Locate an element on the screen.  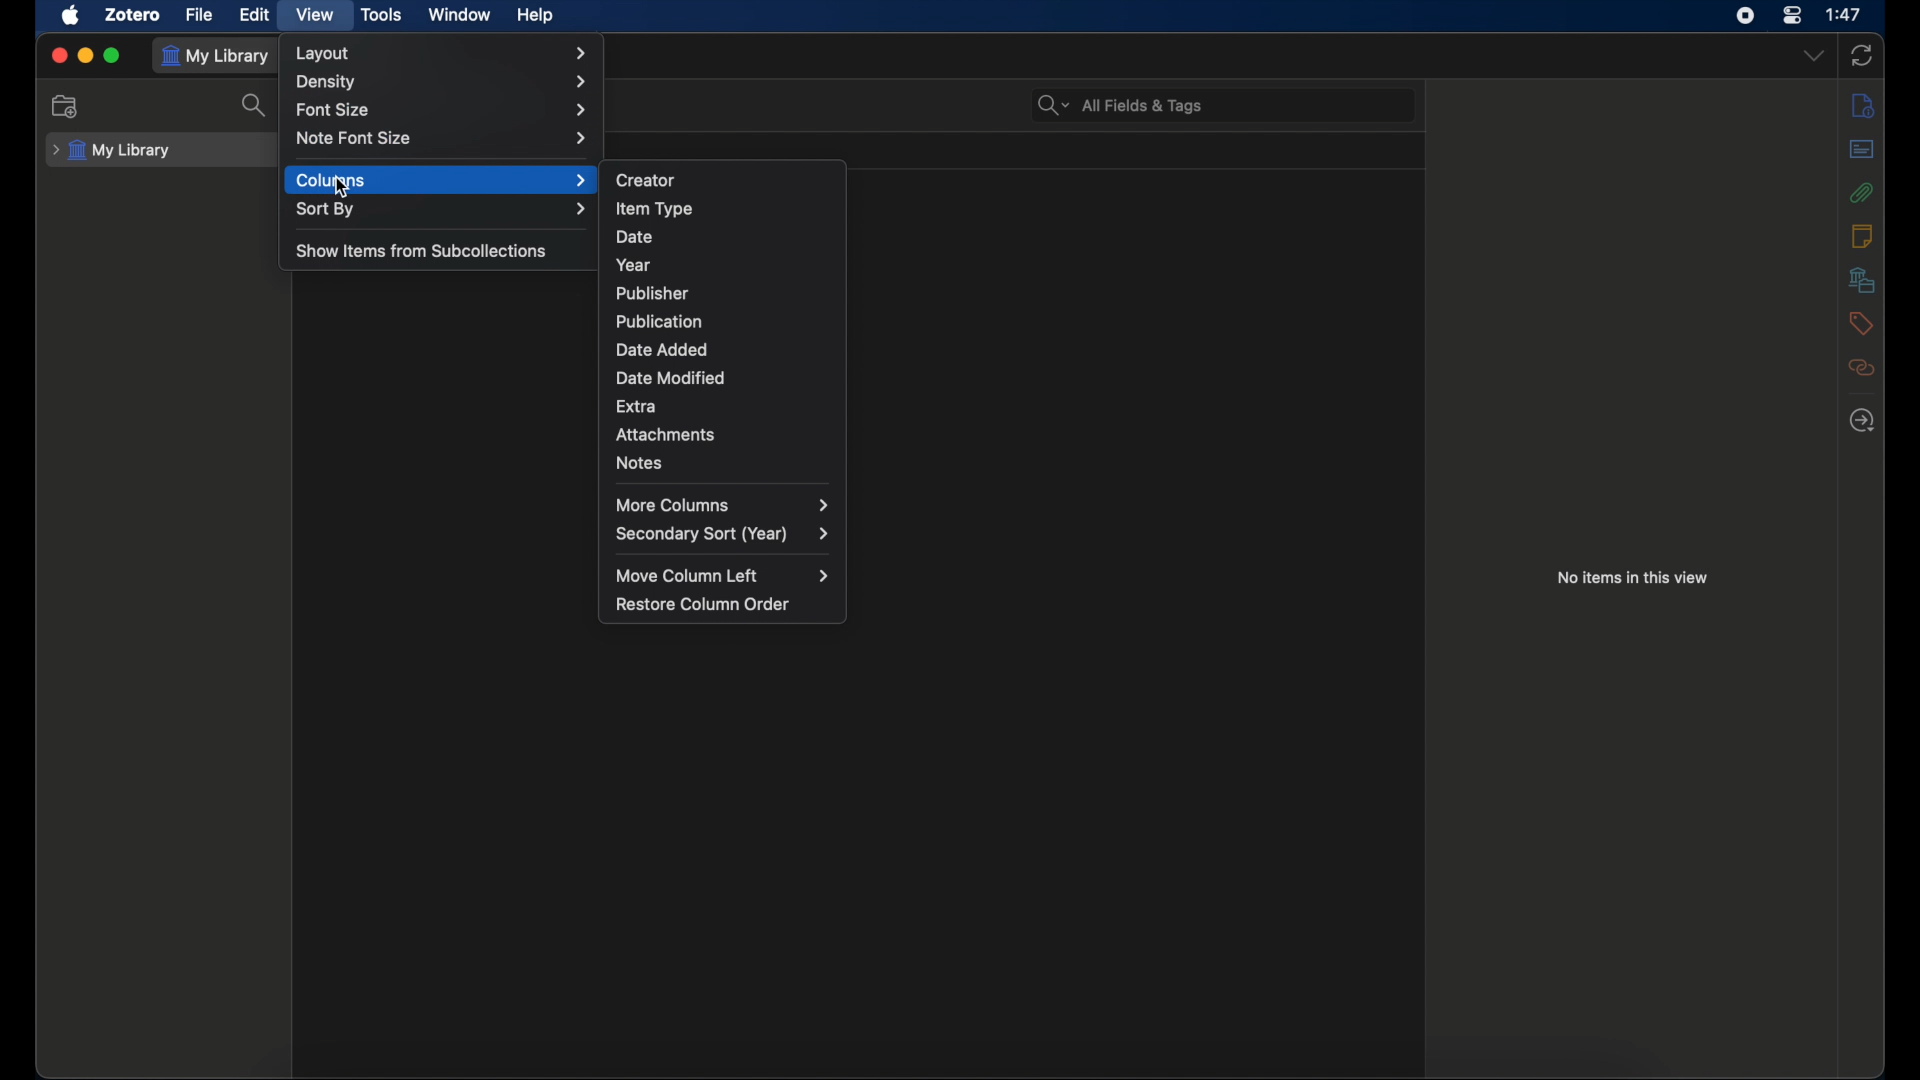
maximize is located at coordinates (114, 55).